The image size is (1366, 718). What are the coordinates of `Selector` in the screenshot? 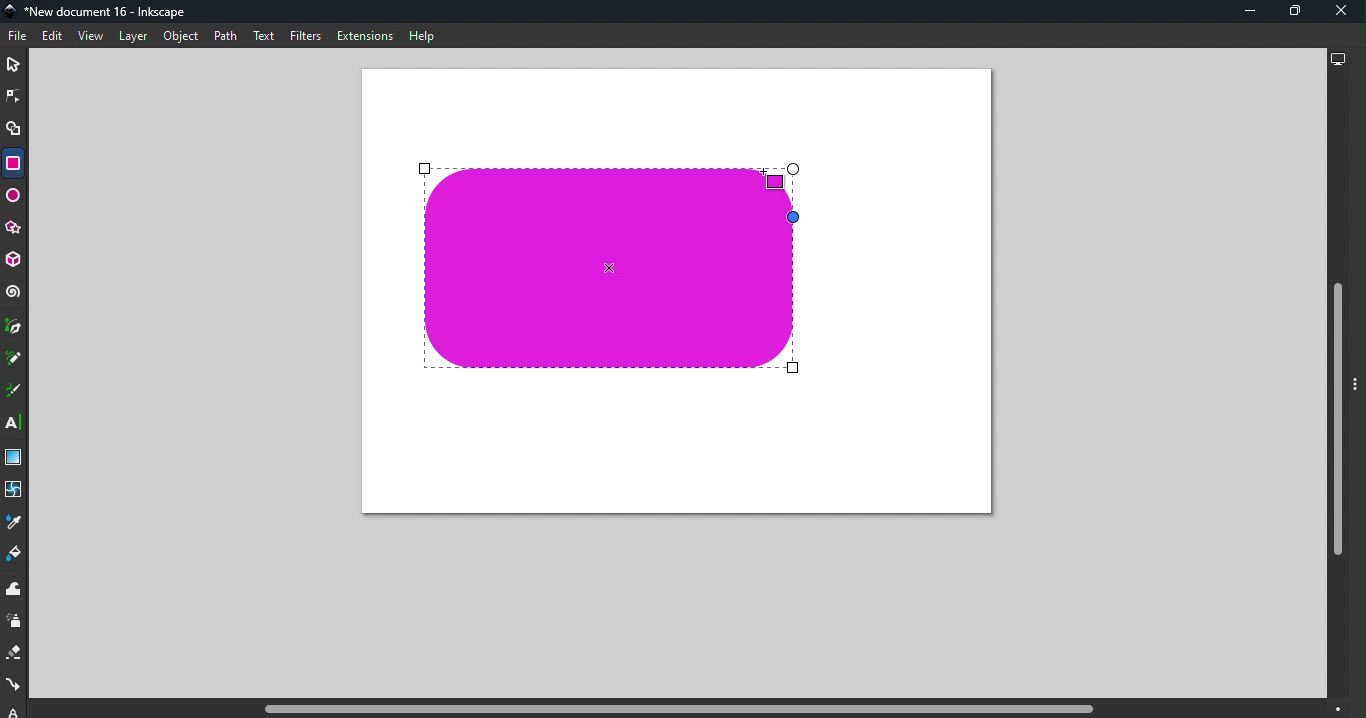 It's located at (13, 66).